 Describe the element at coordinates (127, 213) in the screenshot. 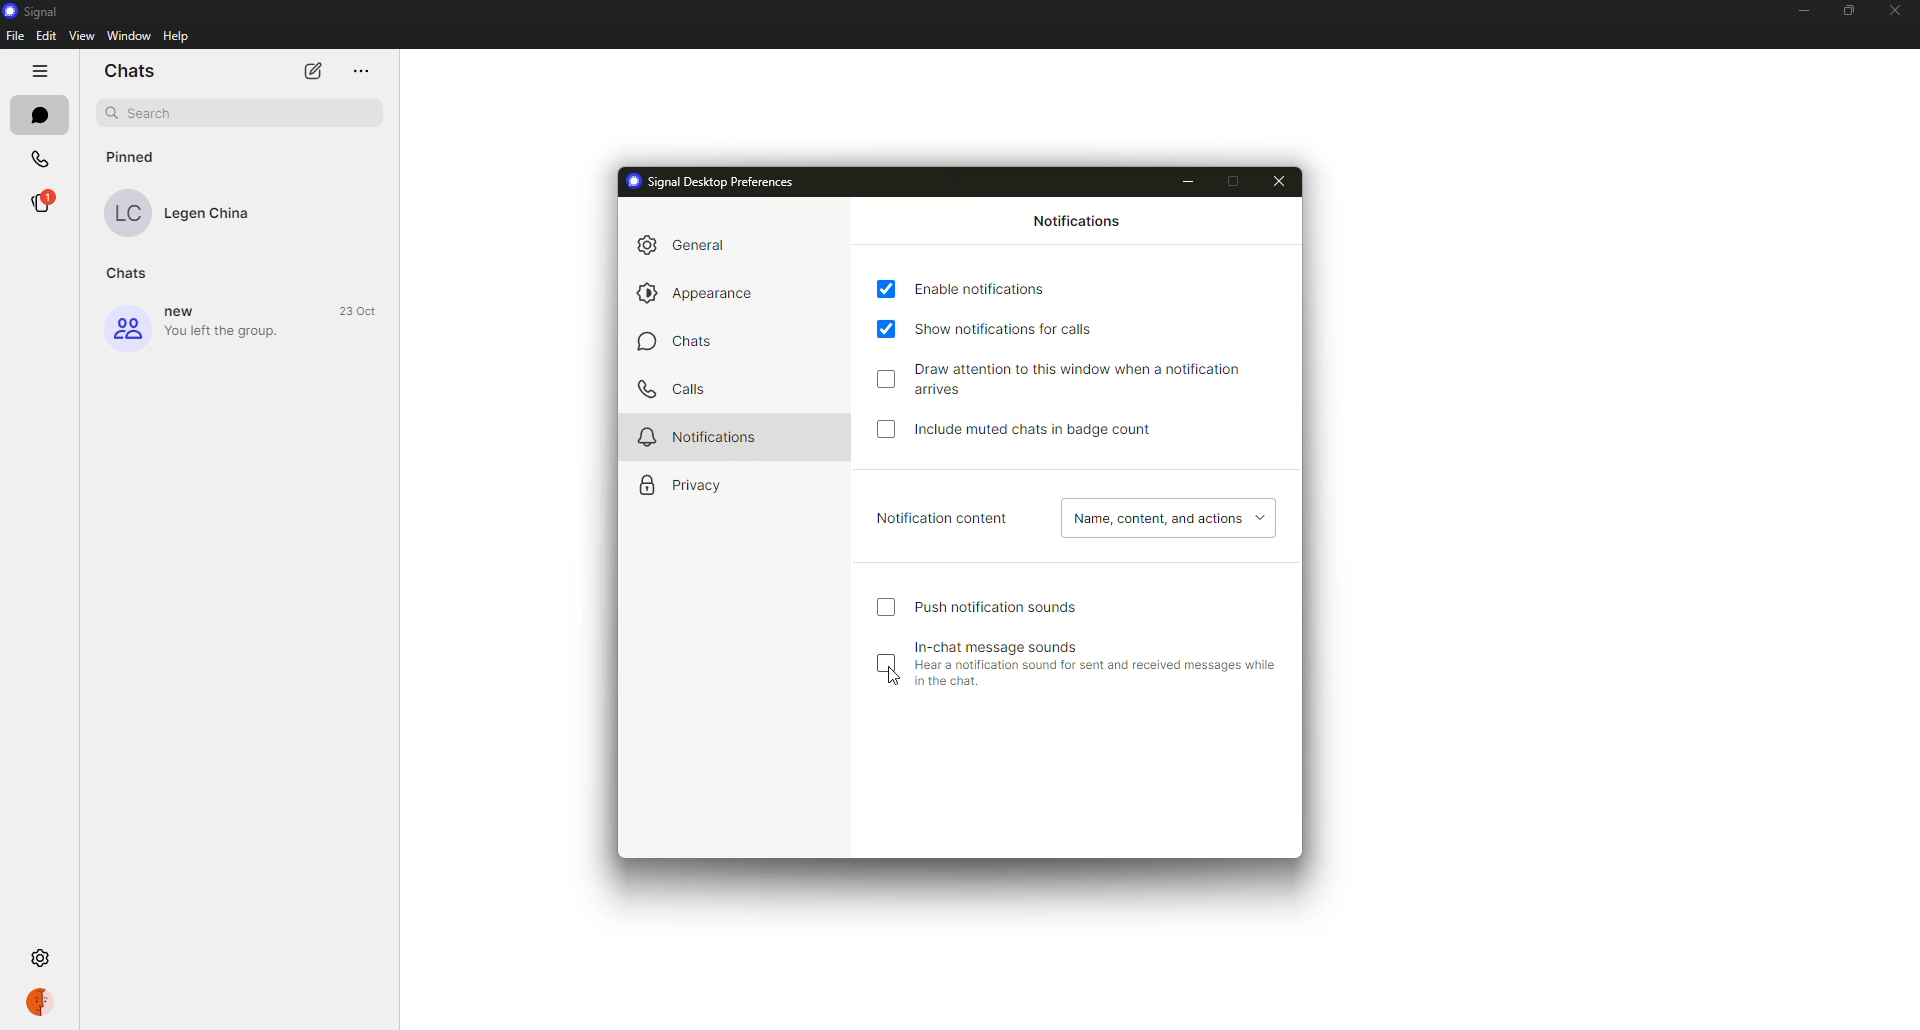

I see `LC` at that location.